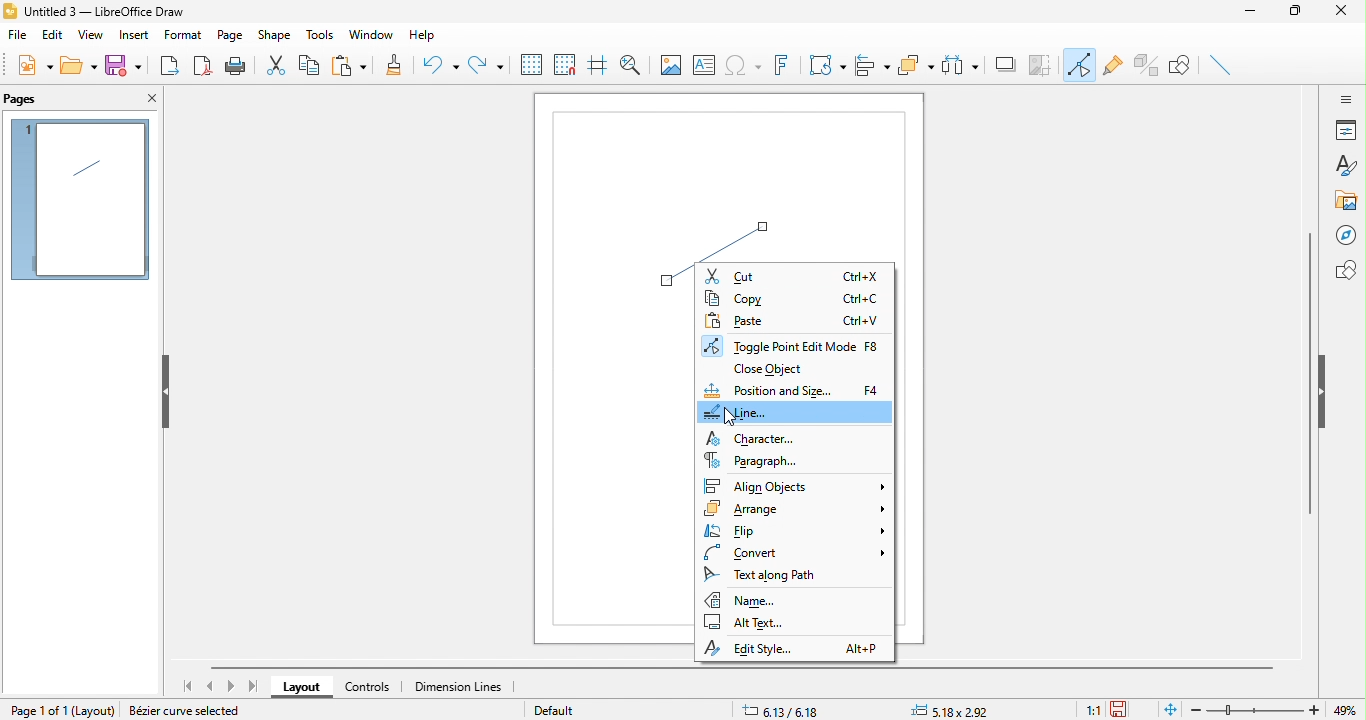 The height and width of the screenshot is (720, 1366). Describe the element at coordinates (668, 64) in the screenshot. I see `image` at that location.